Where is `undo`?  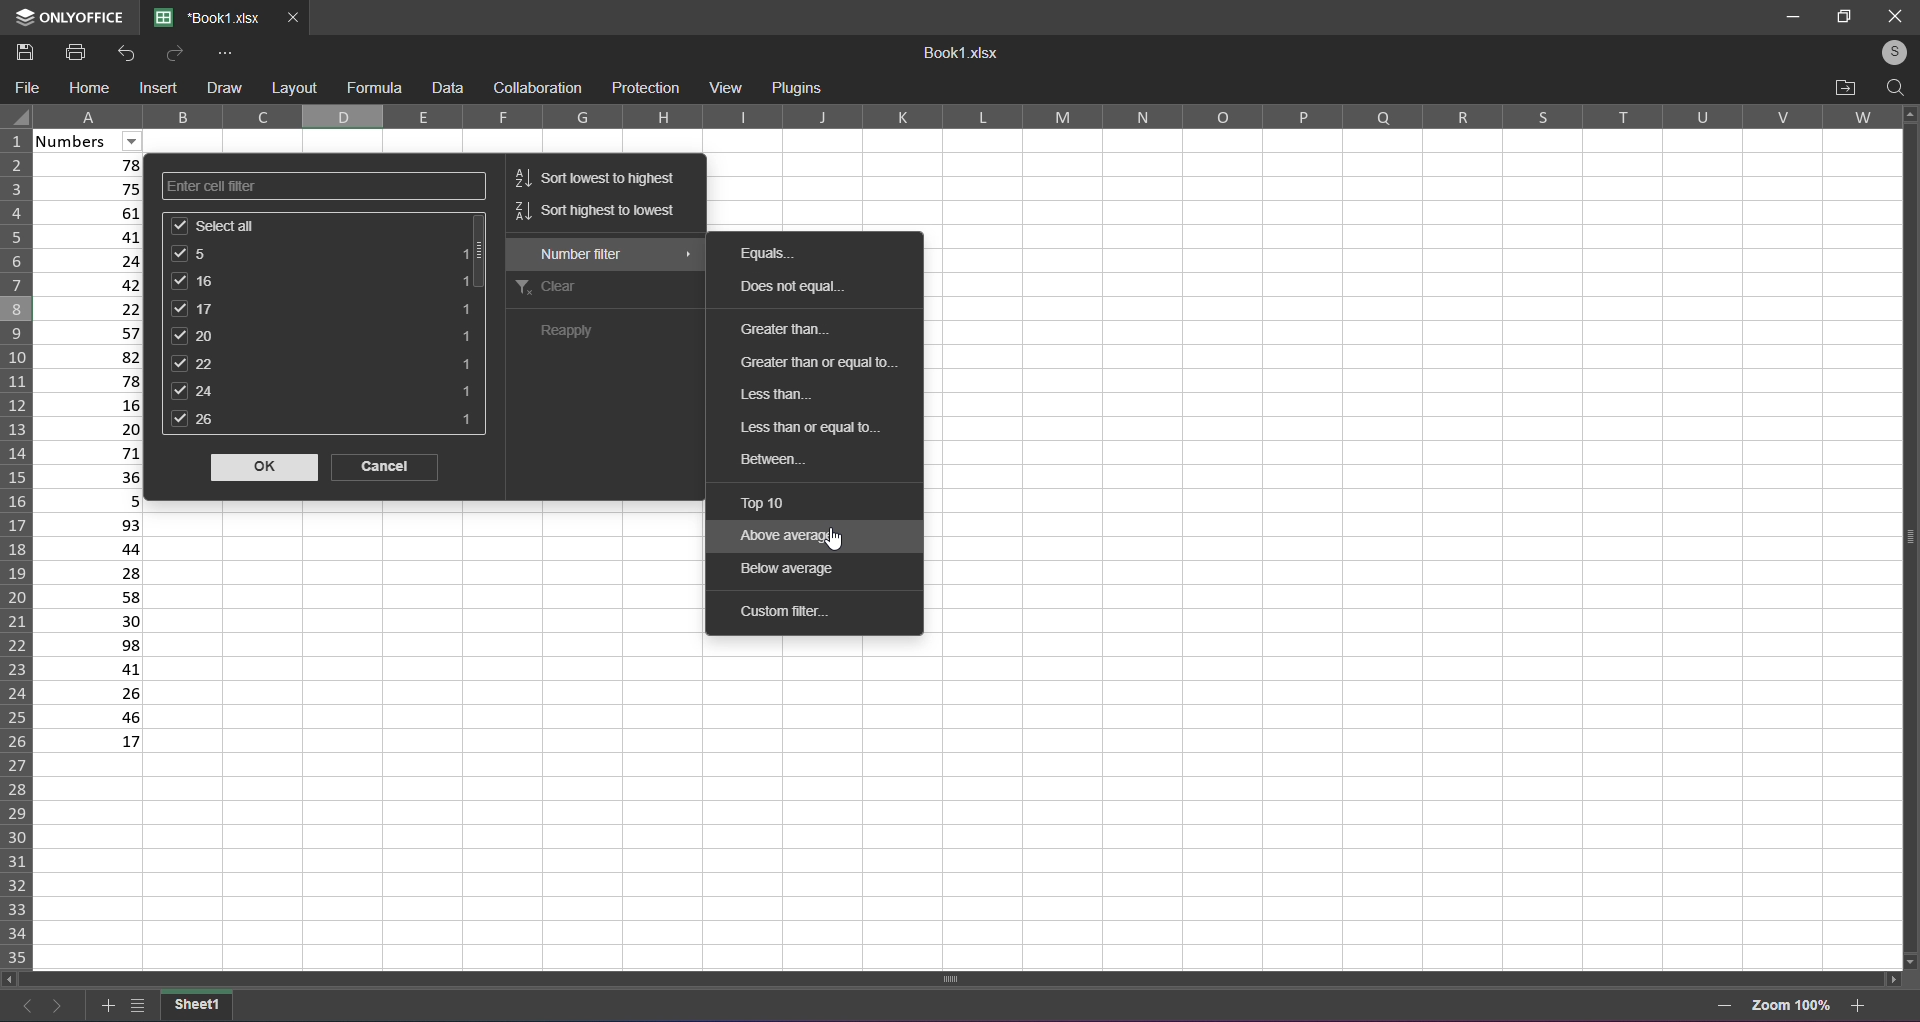
undo is located at coordinates (130, 53).